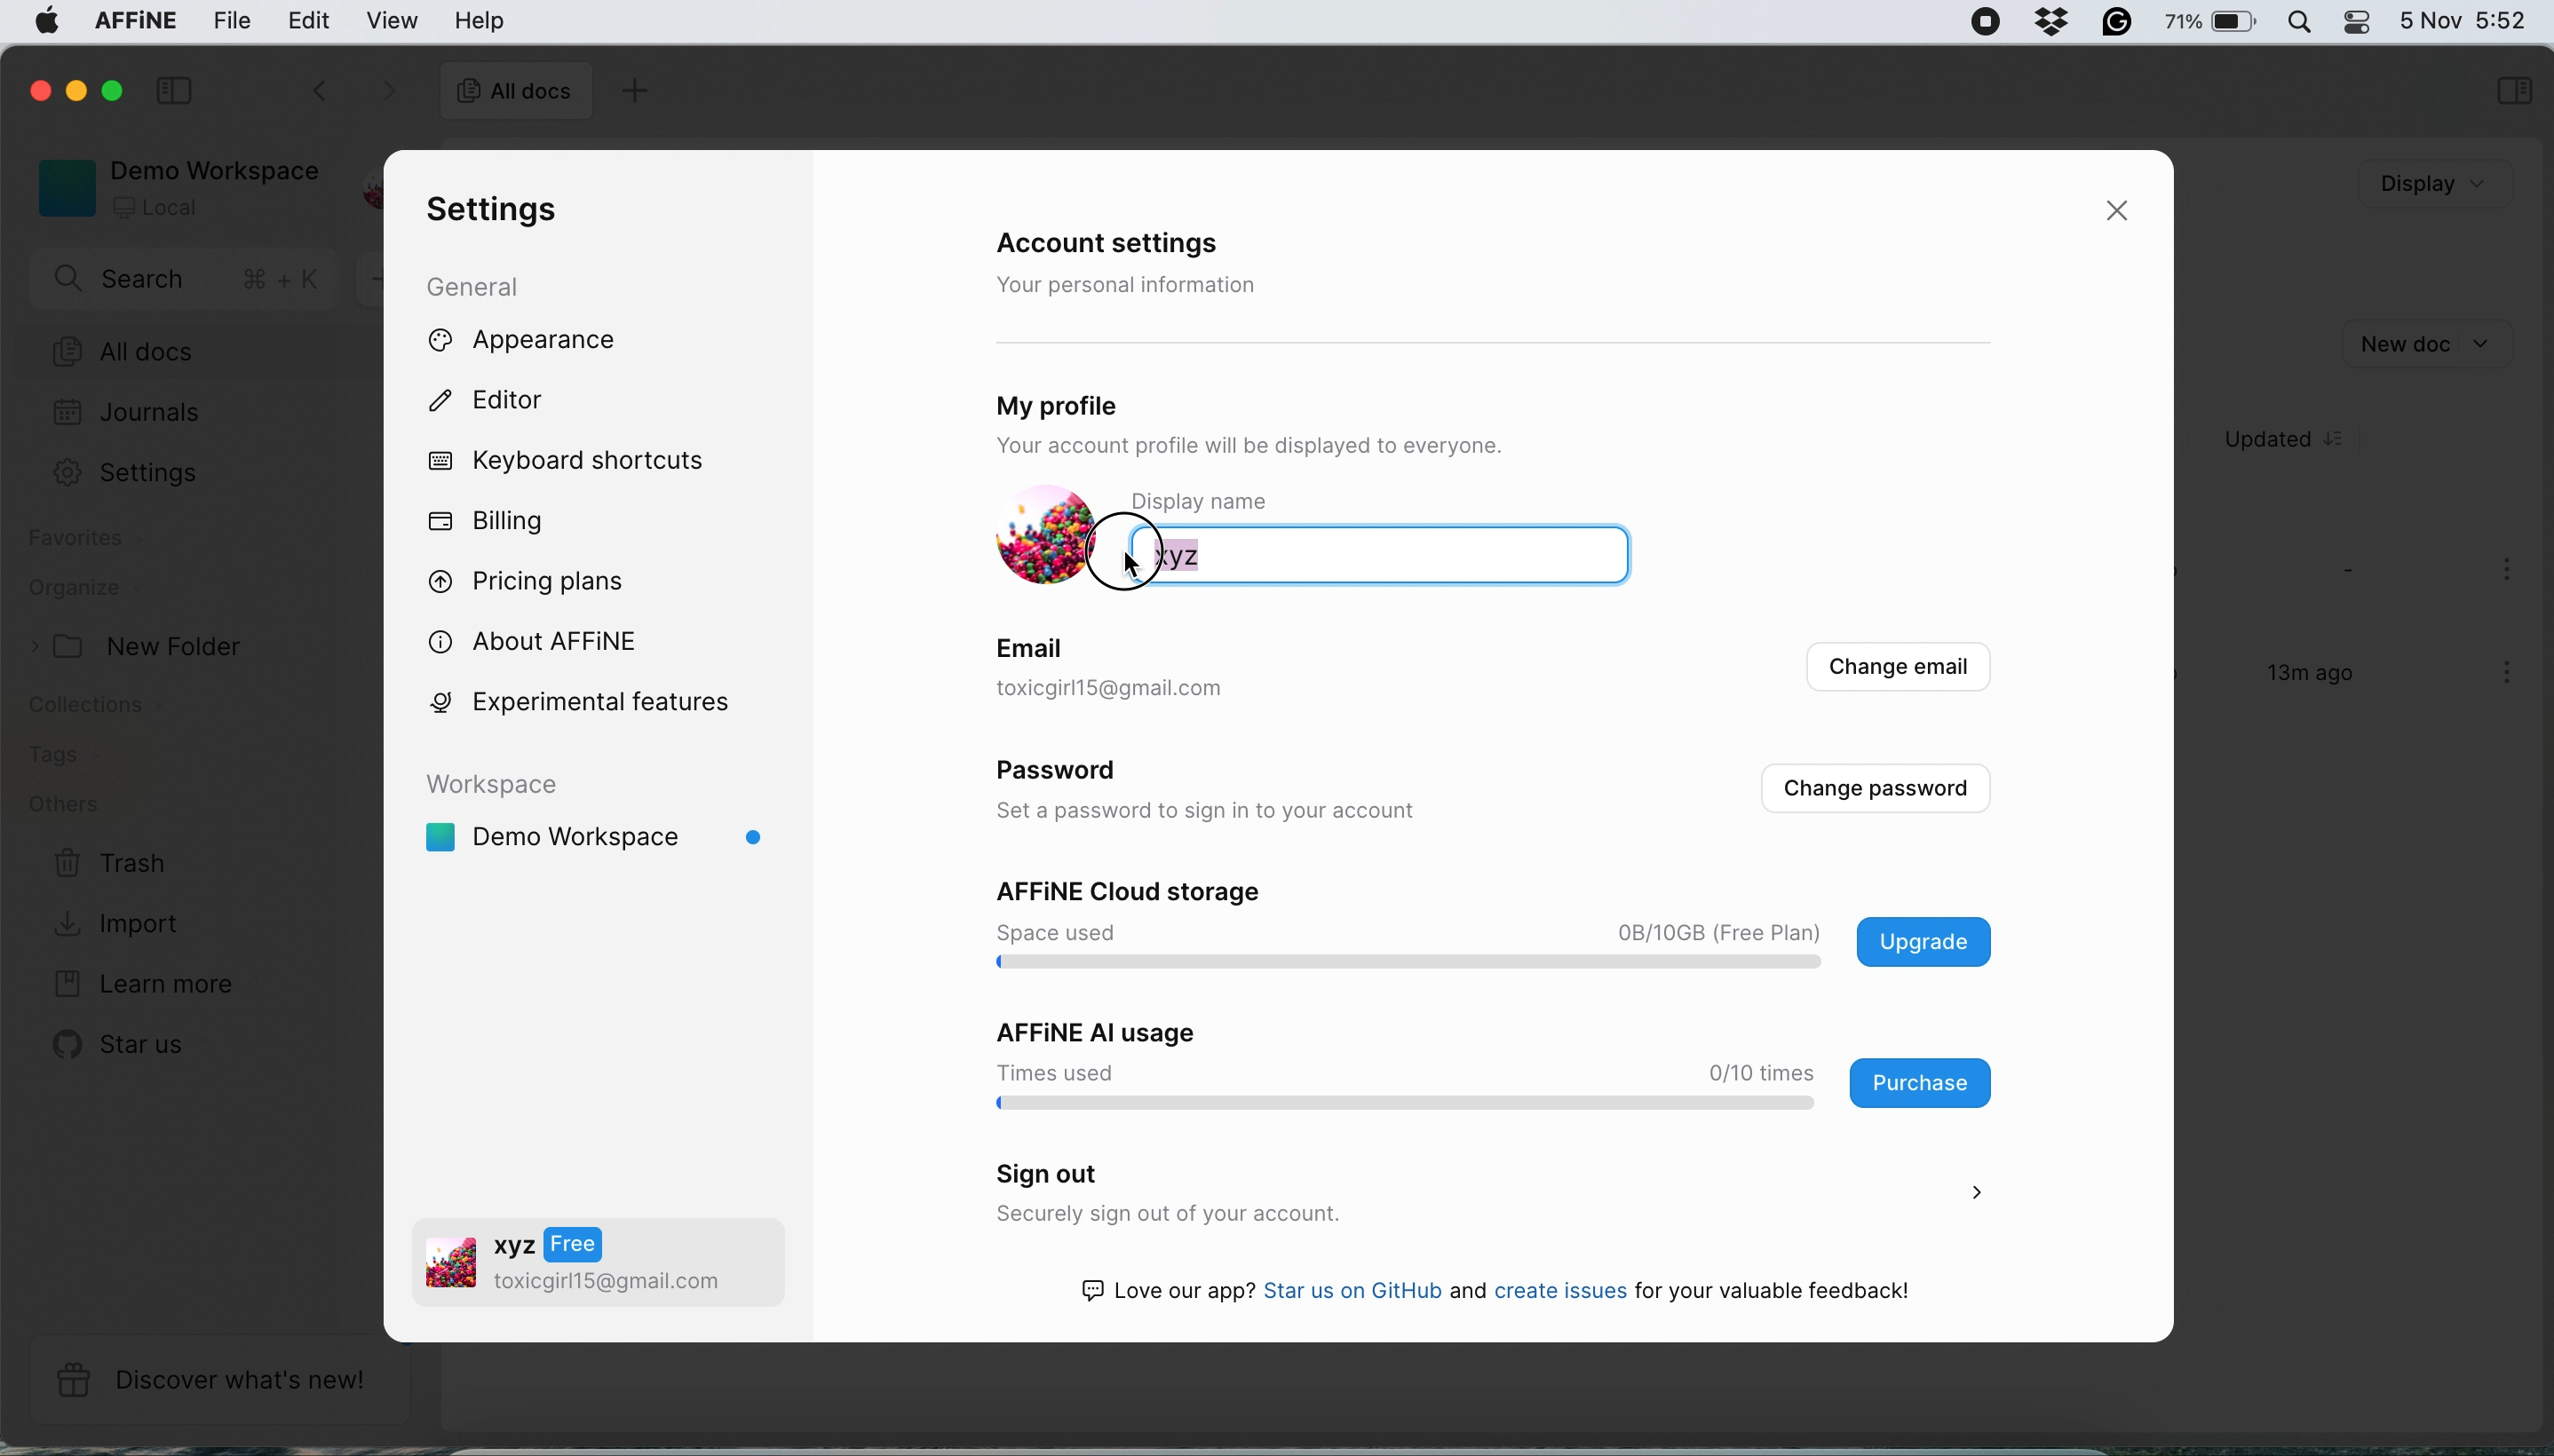 This screenshot has height=1456, width=2554. What do you see at coordinates (349, 93) in the screenshot?
I see `switch between documents` at bounding box center [349, 93].